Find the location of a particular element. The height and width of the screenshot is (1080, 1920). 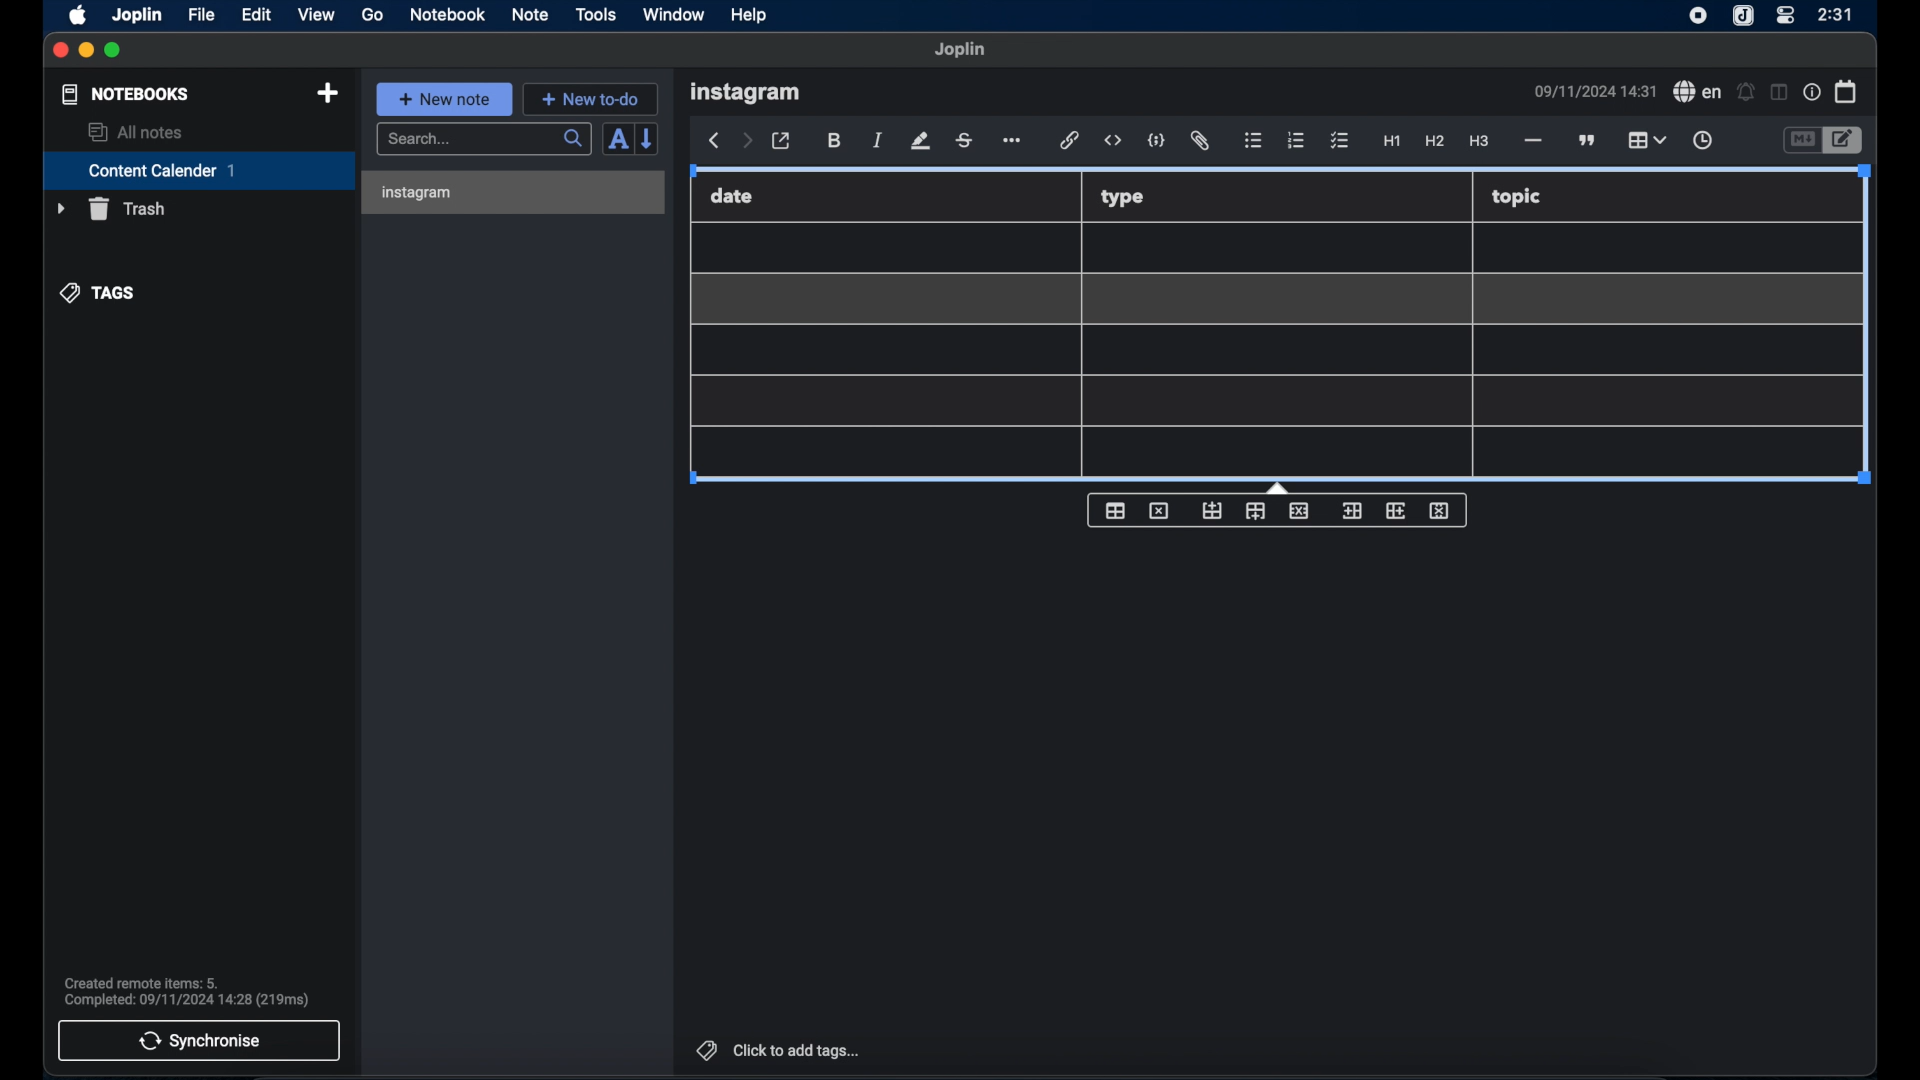

delete column is located at coordinates (1440, 511).